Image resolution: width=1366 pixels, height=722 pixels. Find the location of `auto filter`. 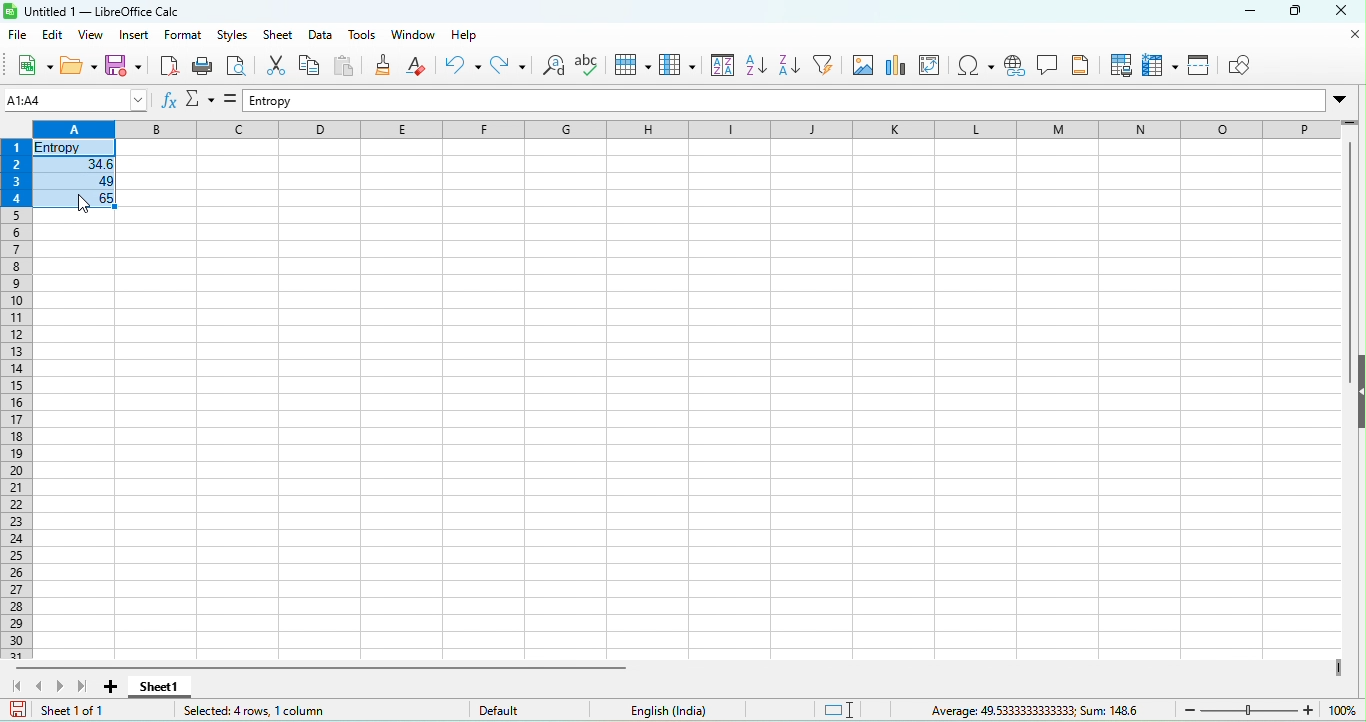

auto filter is located at coordinates (829, 68).